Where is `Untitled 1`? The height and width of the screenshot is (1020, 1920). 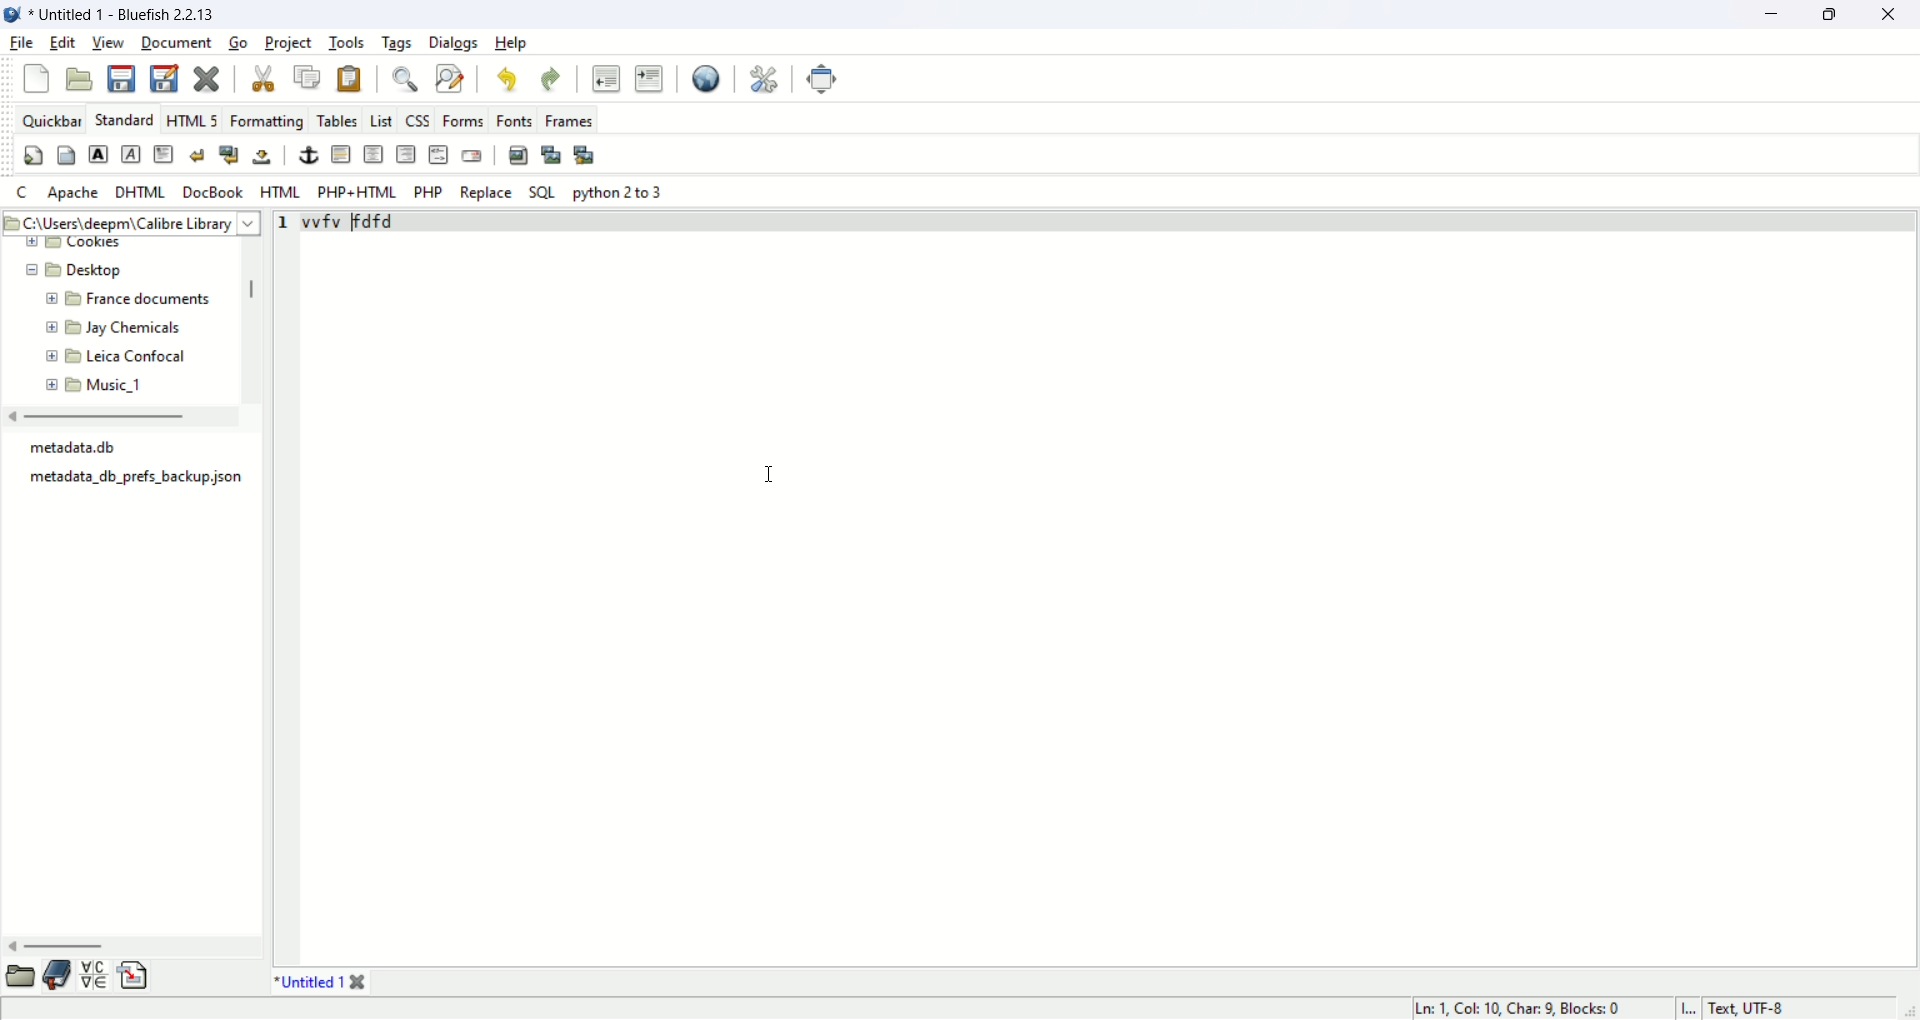
Untitled 1 is located at coordinates (122, 12).